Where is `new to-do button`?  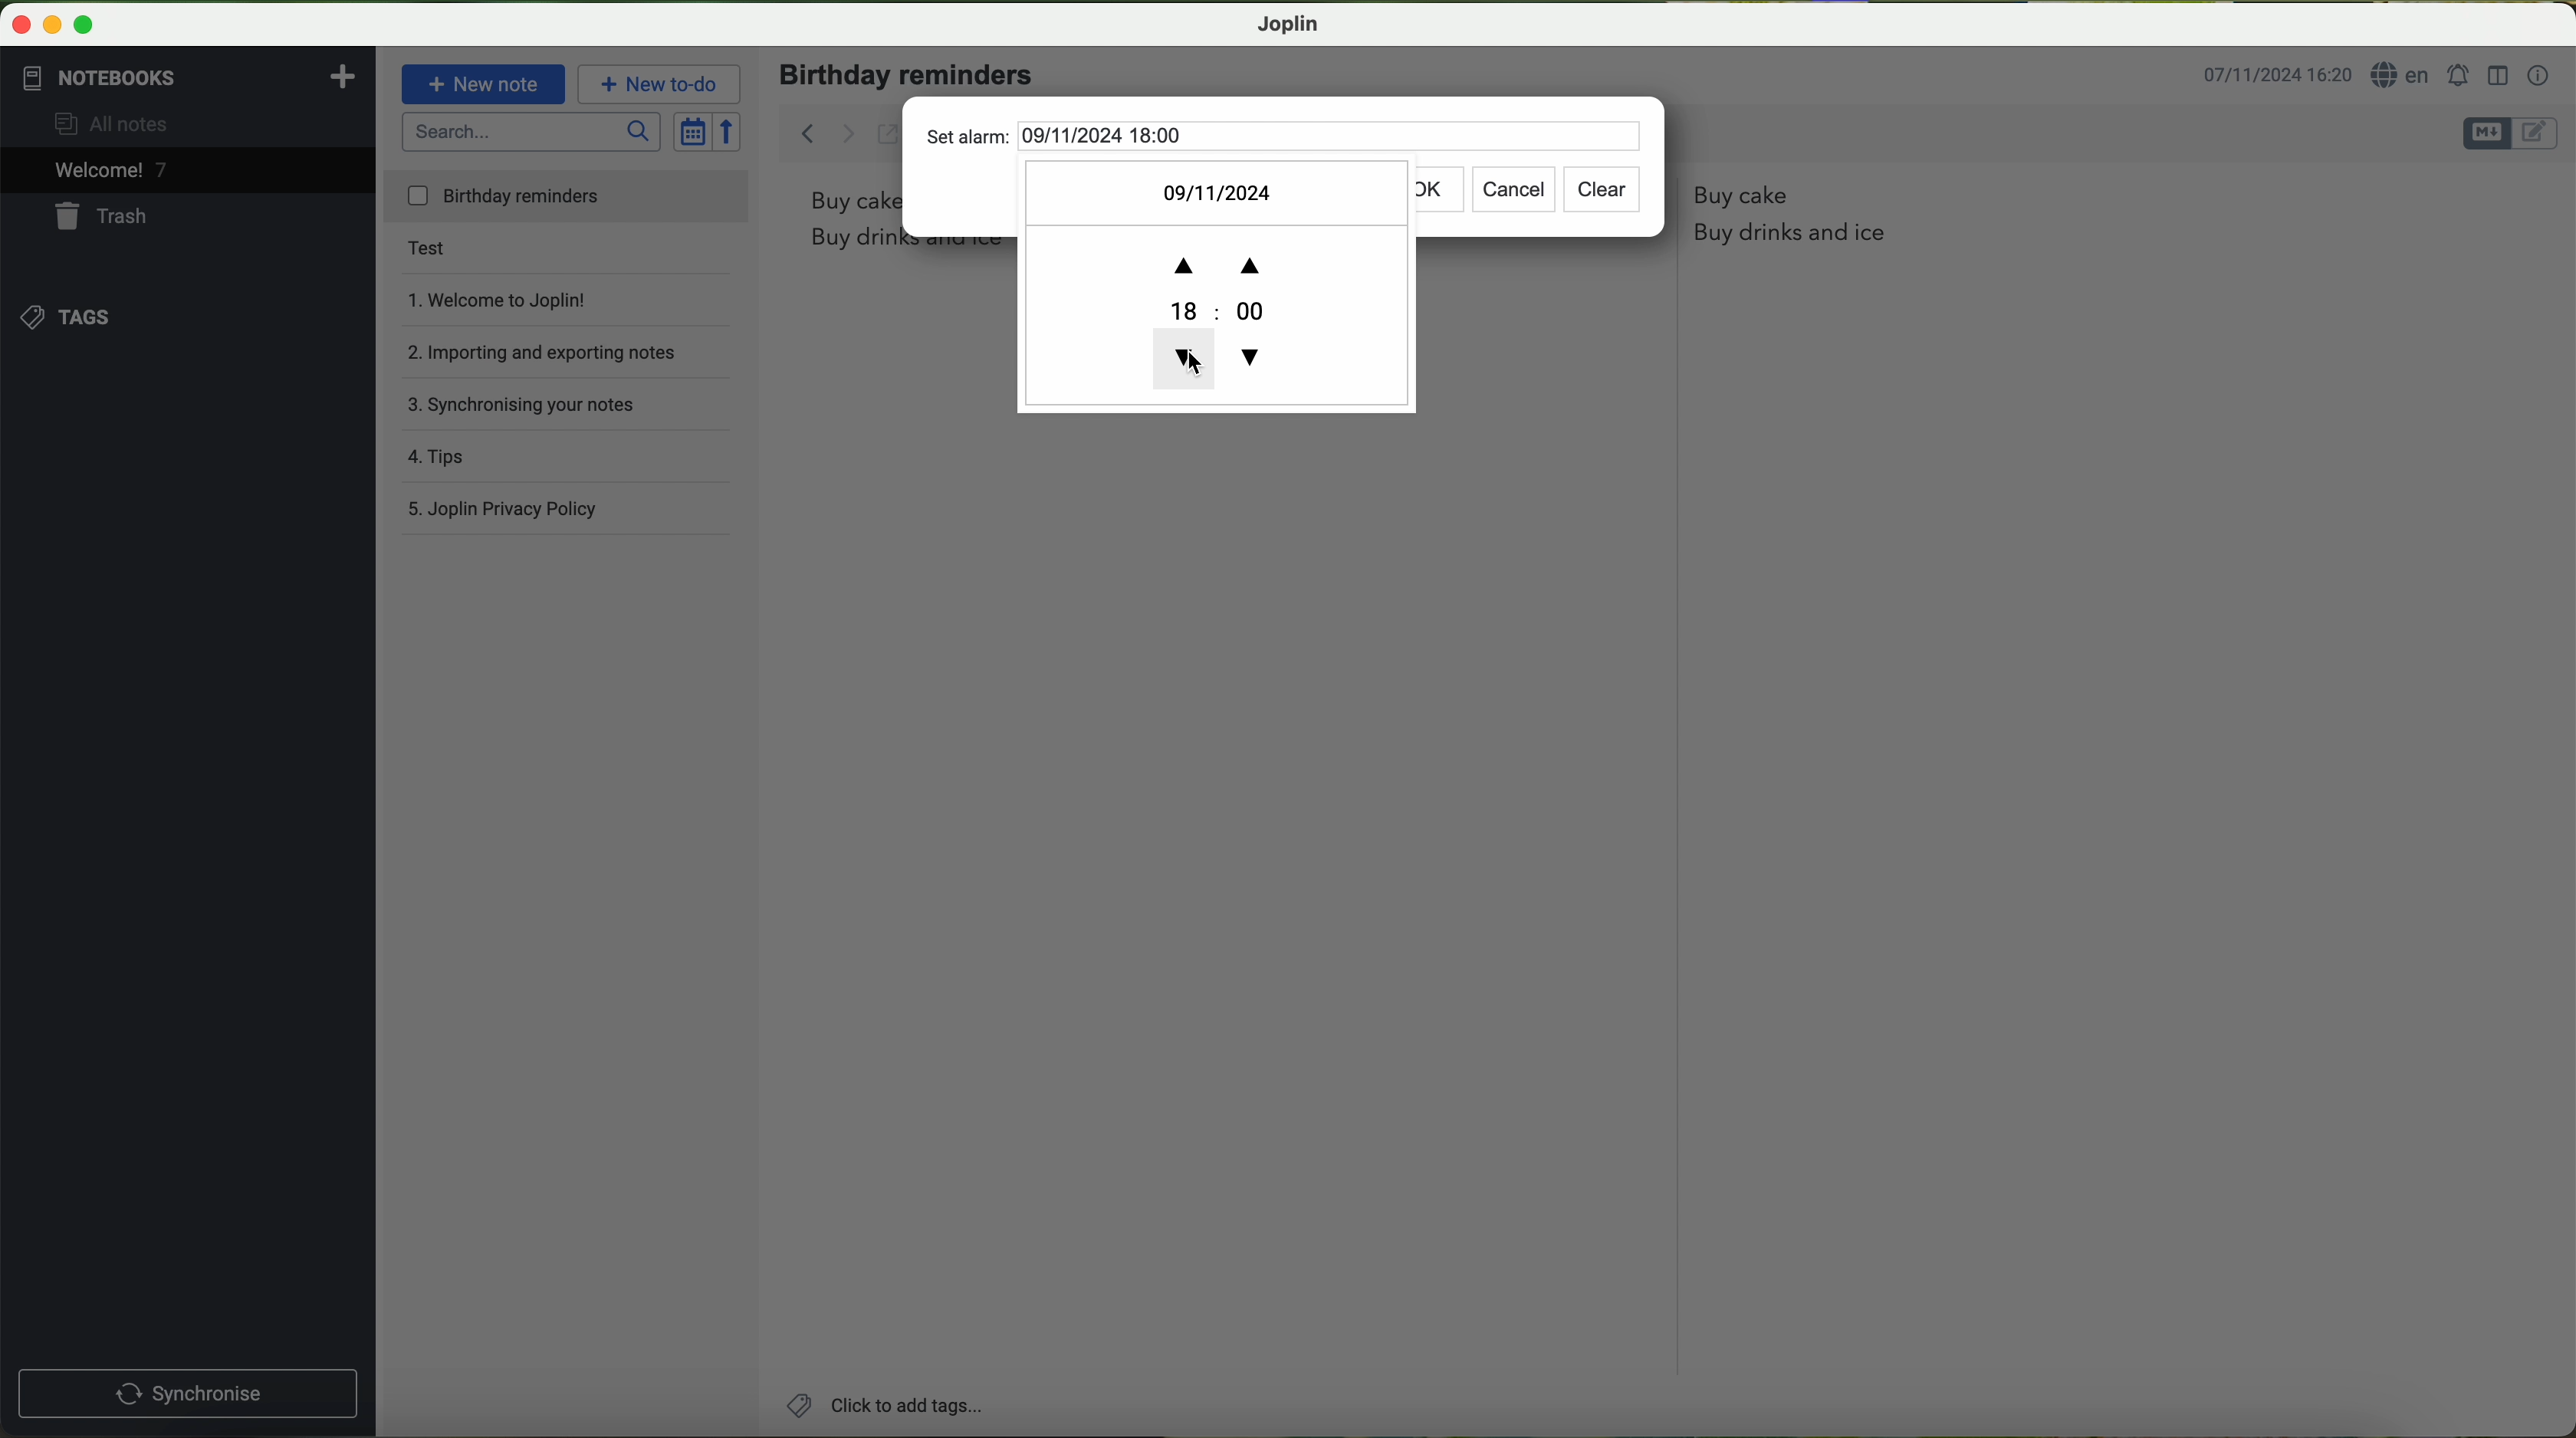
new to-do button is located at coordinates (660, 86).